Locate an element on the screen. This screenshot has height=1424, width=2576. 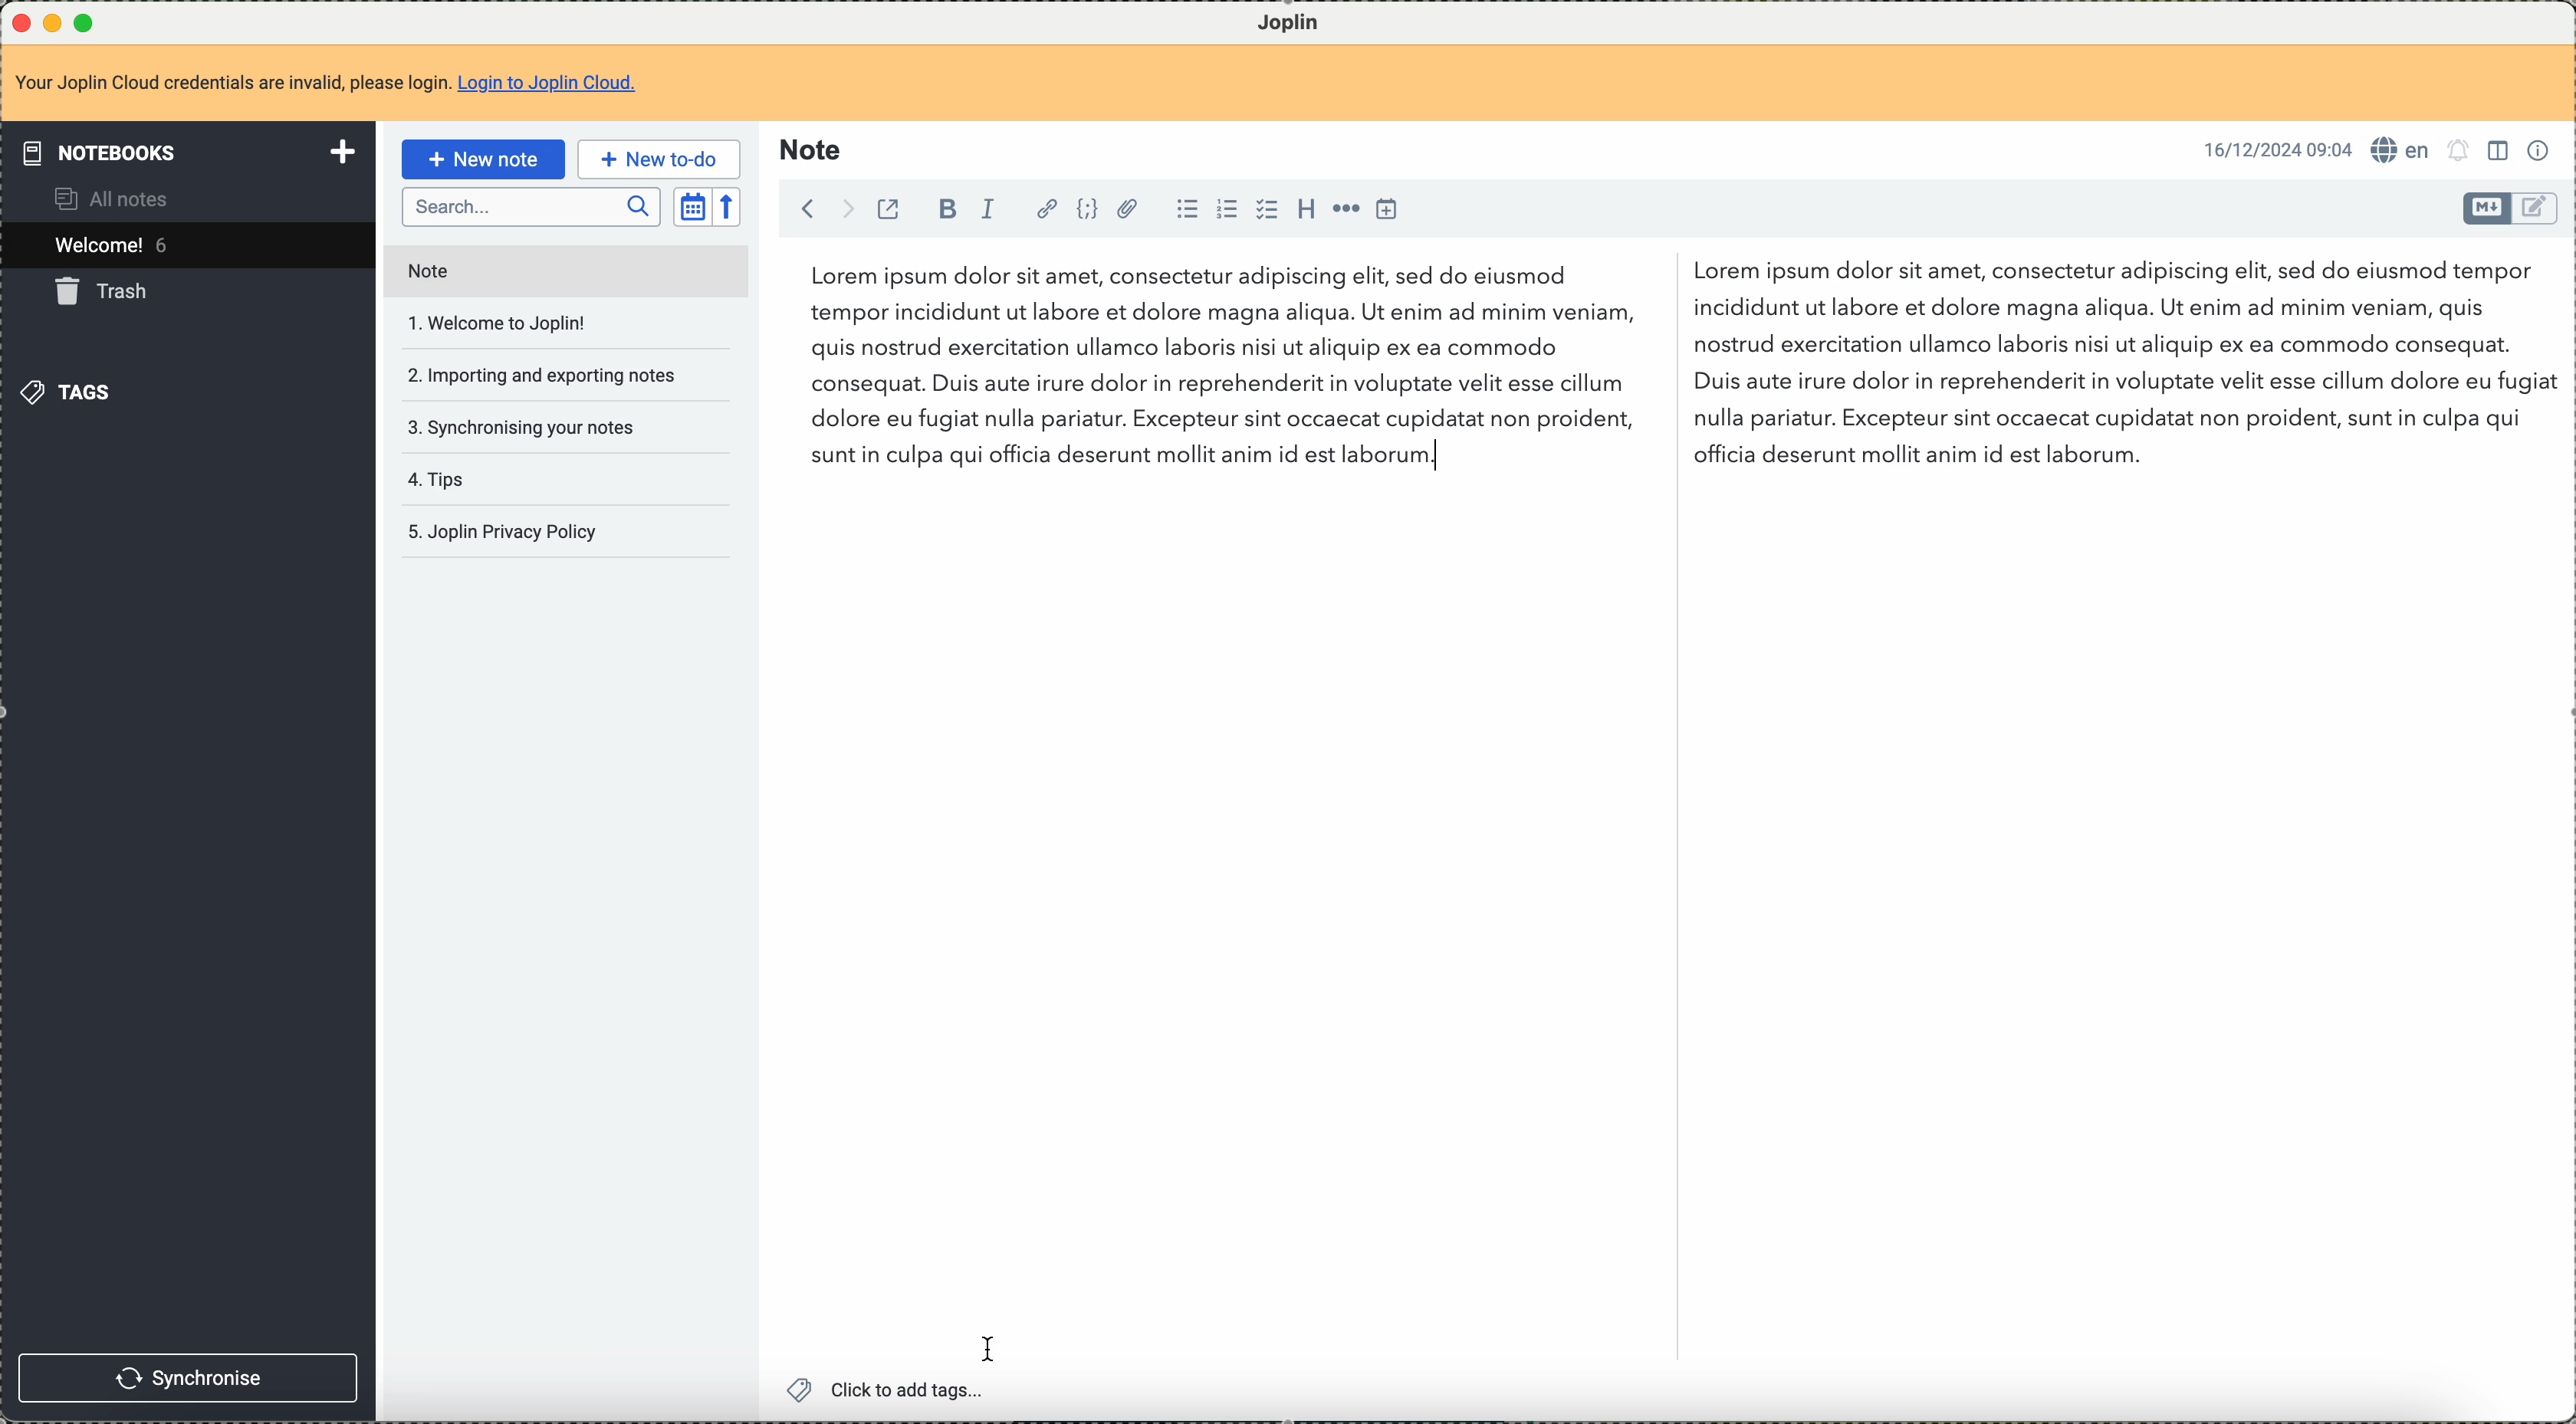
16/12/2024 09:04 is located at coordinates (2276, 148).